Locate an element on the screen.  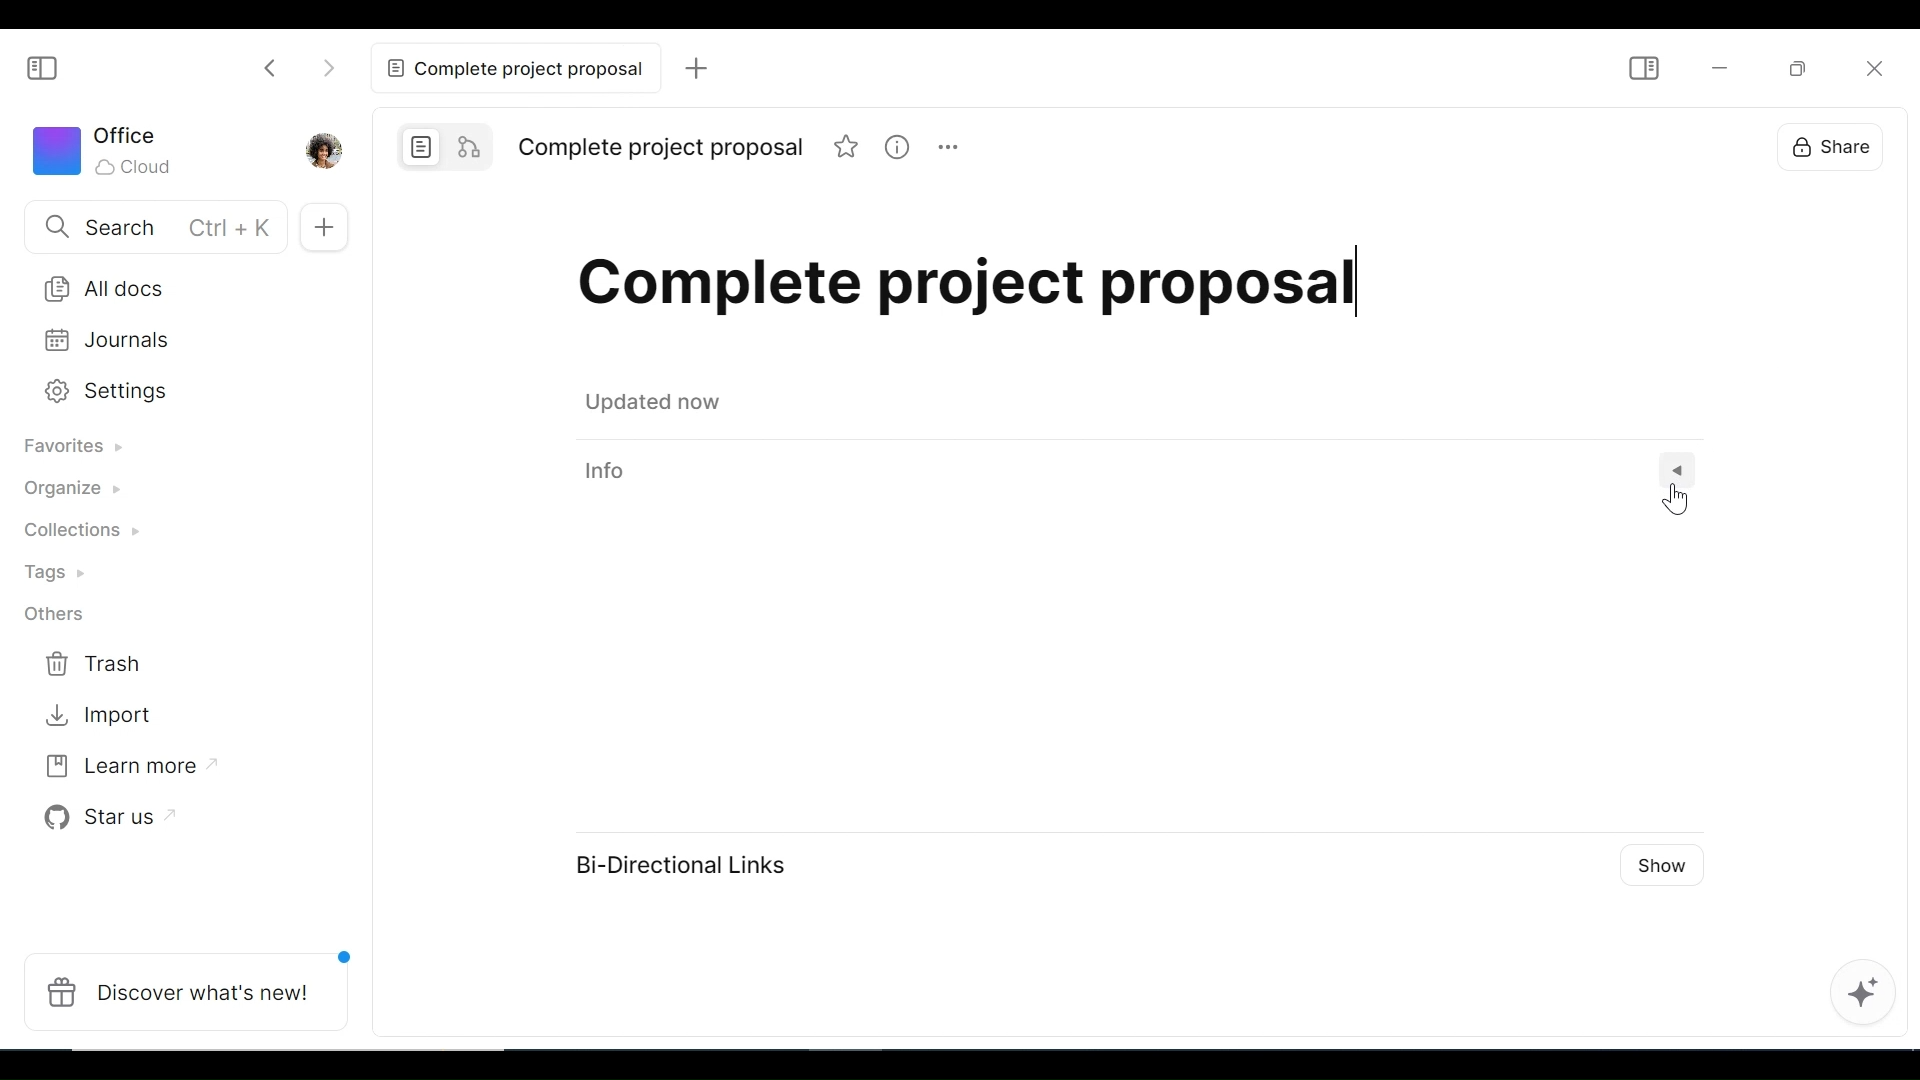
Show/Hide Sidebar is located at coordinates (1640, 70).